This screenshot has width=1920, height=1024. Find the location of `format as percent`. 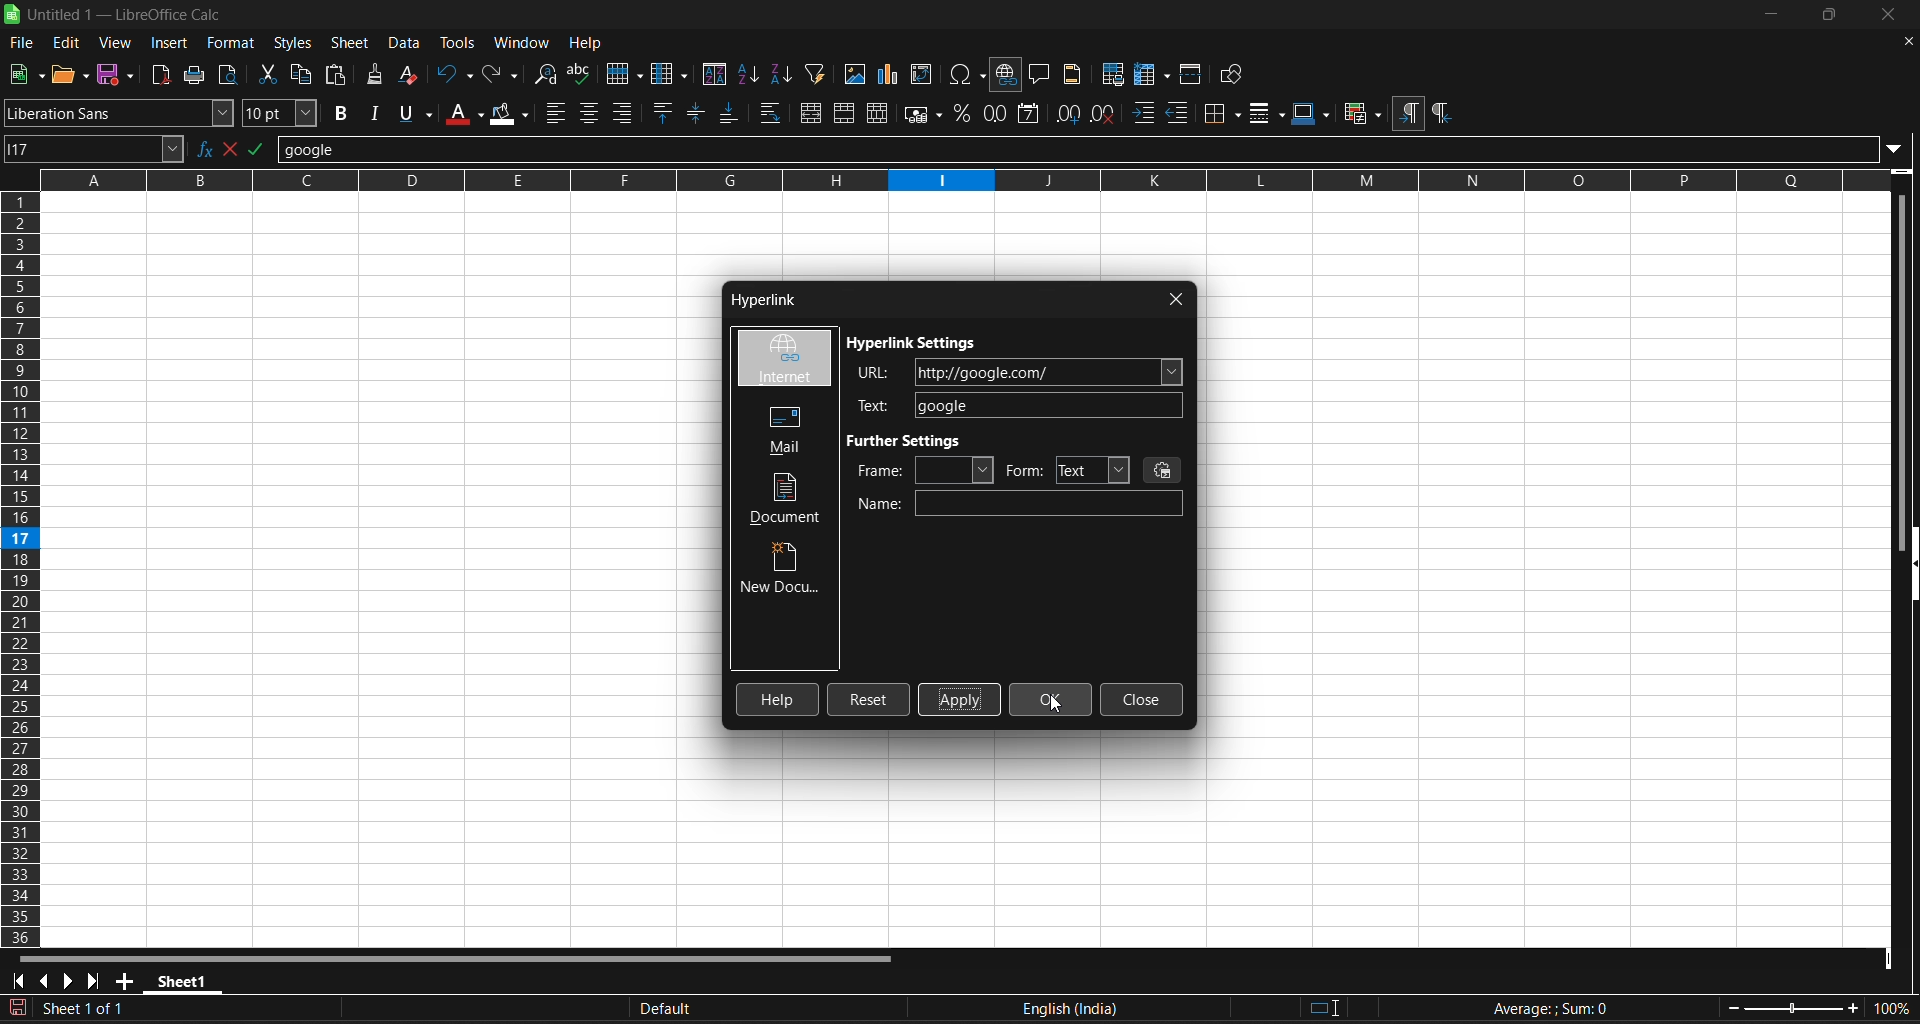

format as percent is located at coordinates (961, 114).